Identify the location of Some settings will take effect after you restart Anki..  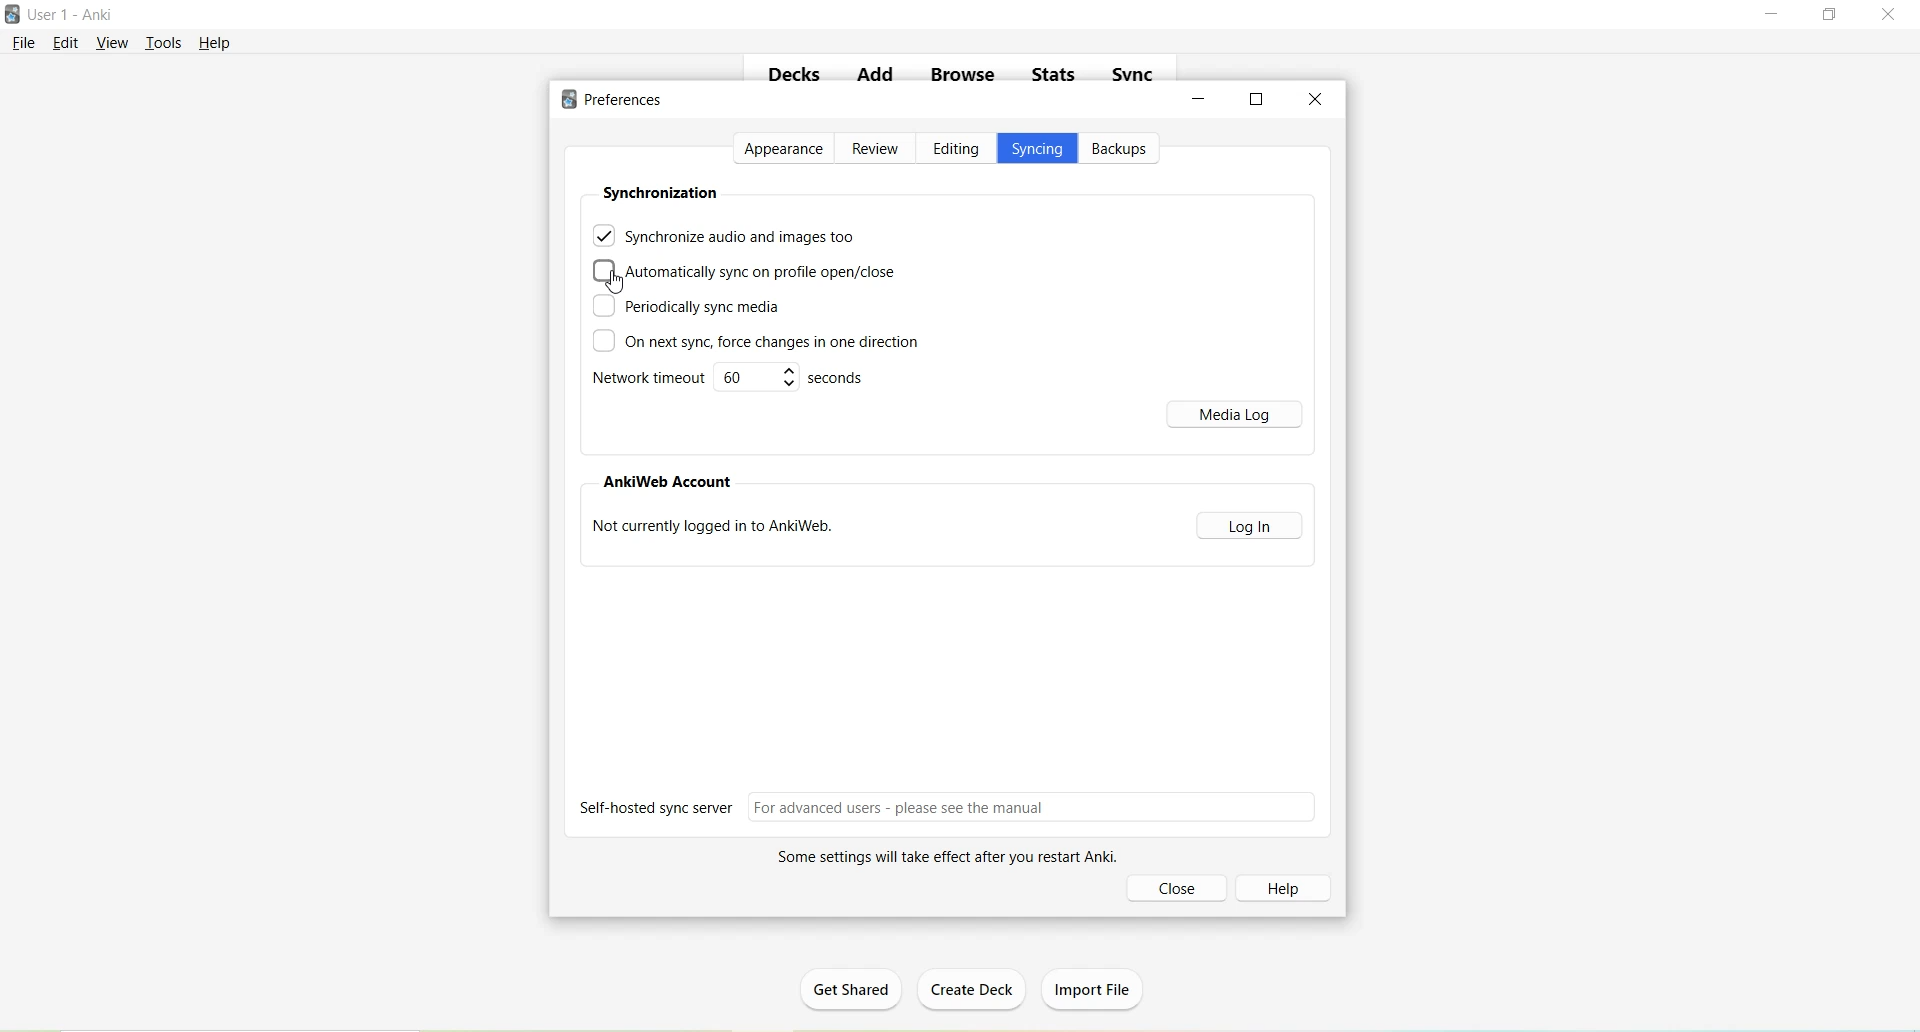
(939, 858).